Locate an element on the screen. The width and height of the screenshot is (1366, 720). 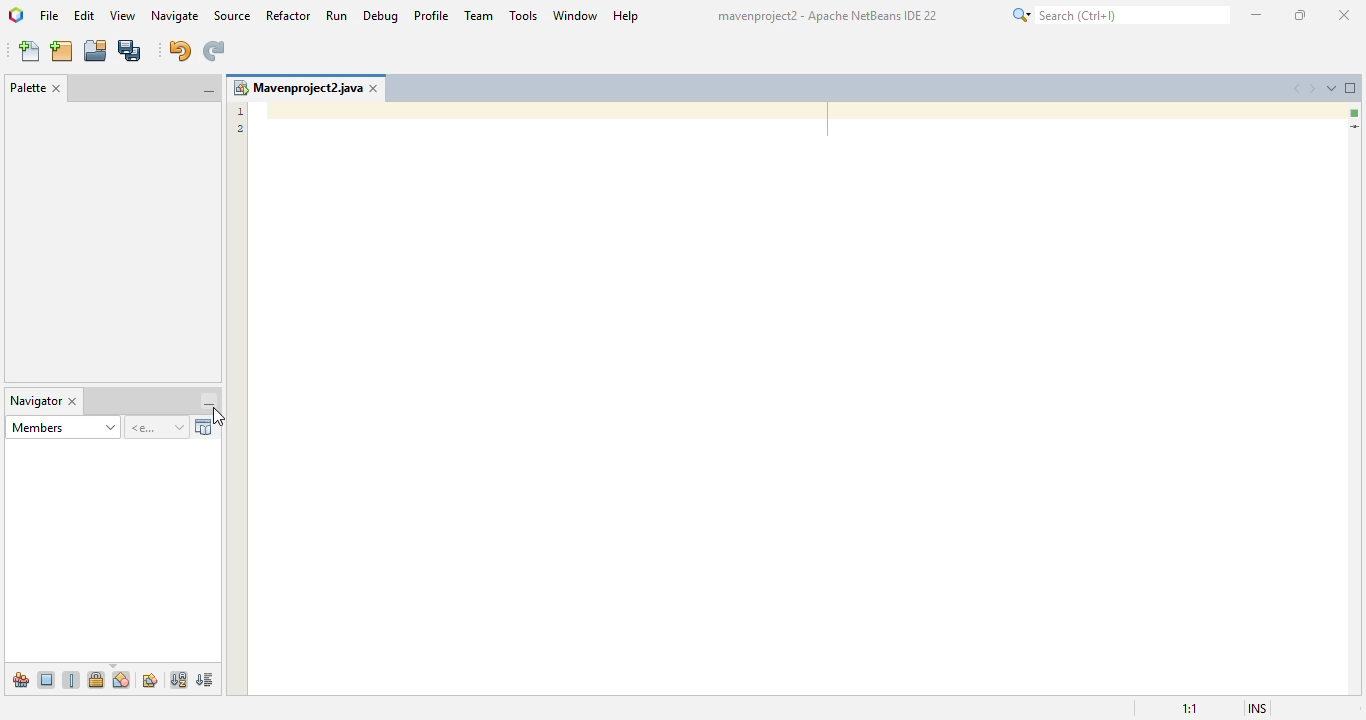
show non-public members is located at coordinates (96, 679).